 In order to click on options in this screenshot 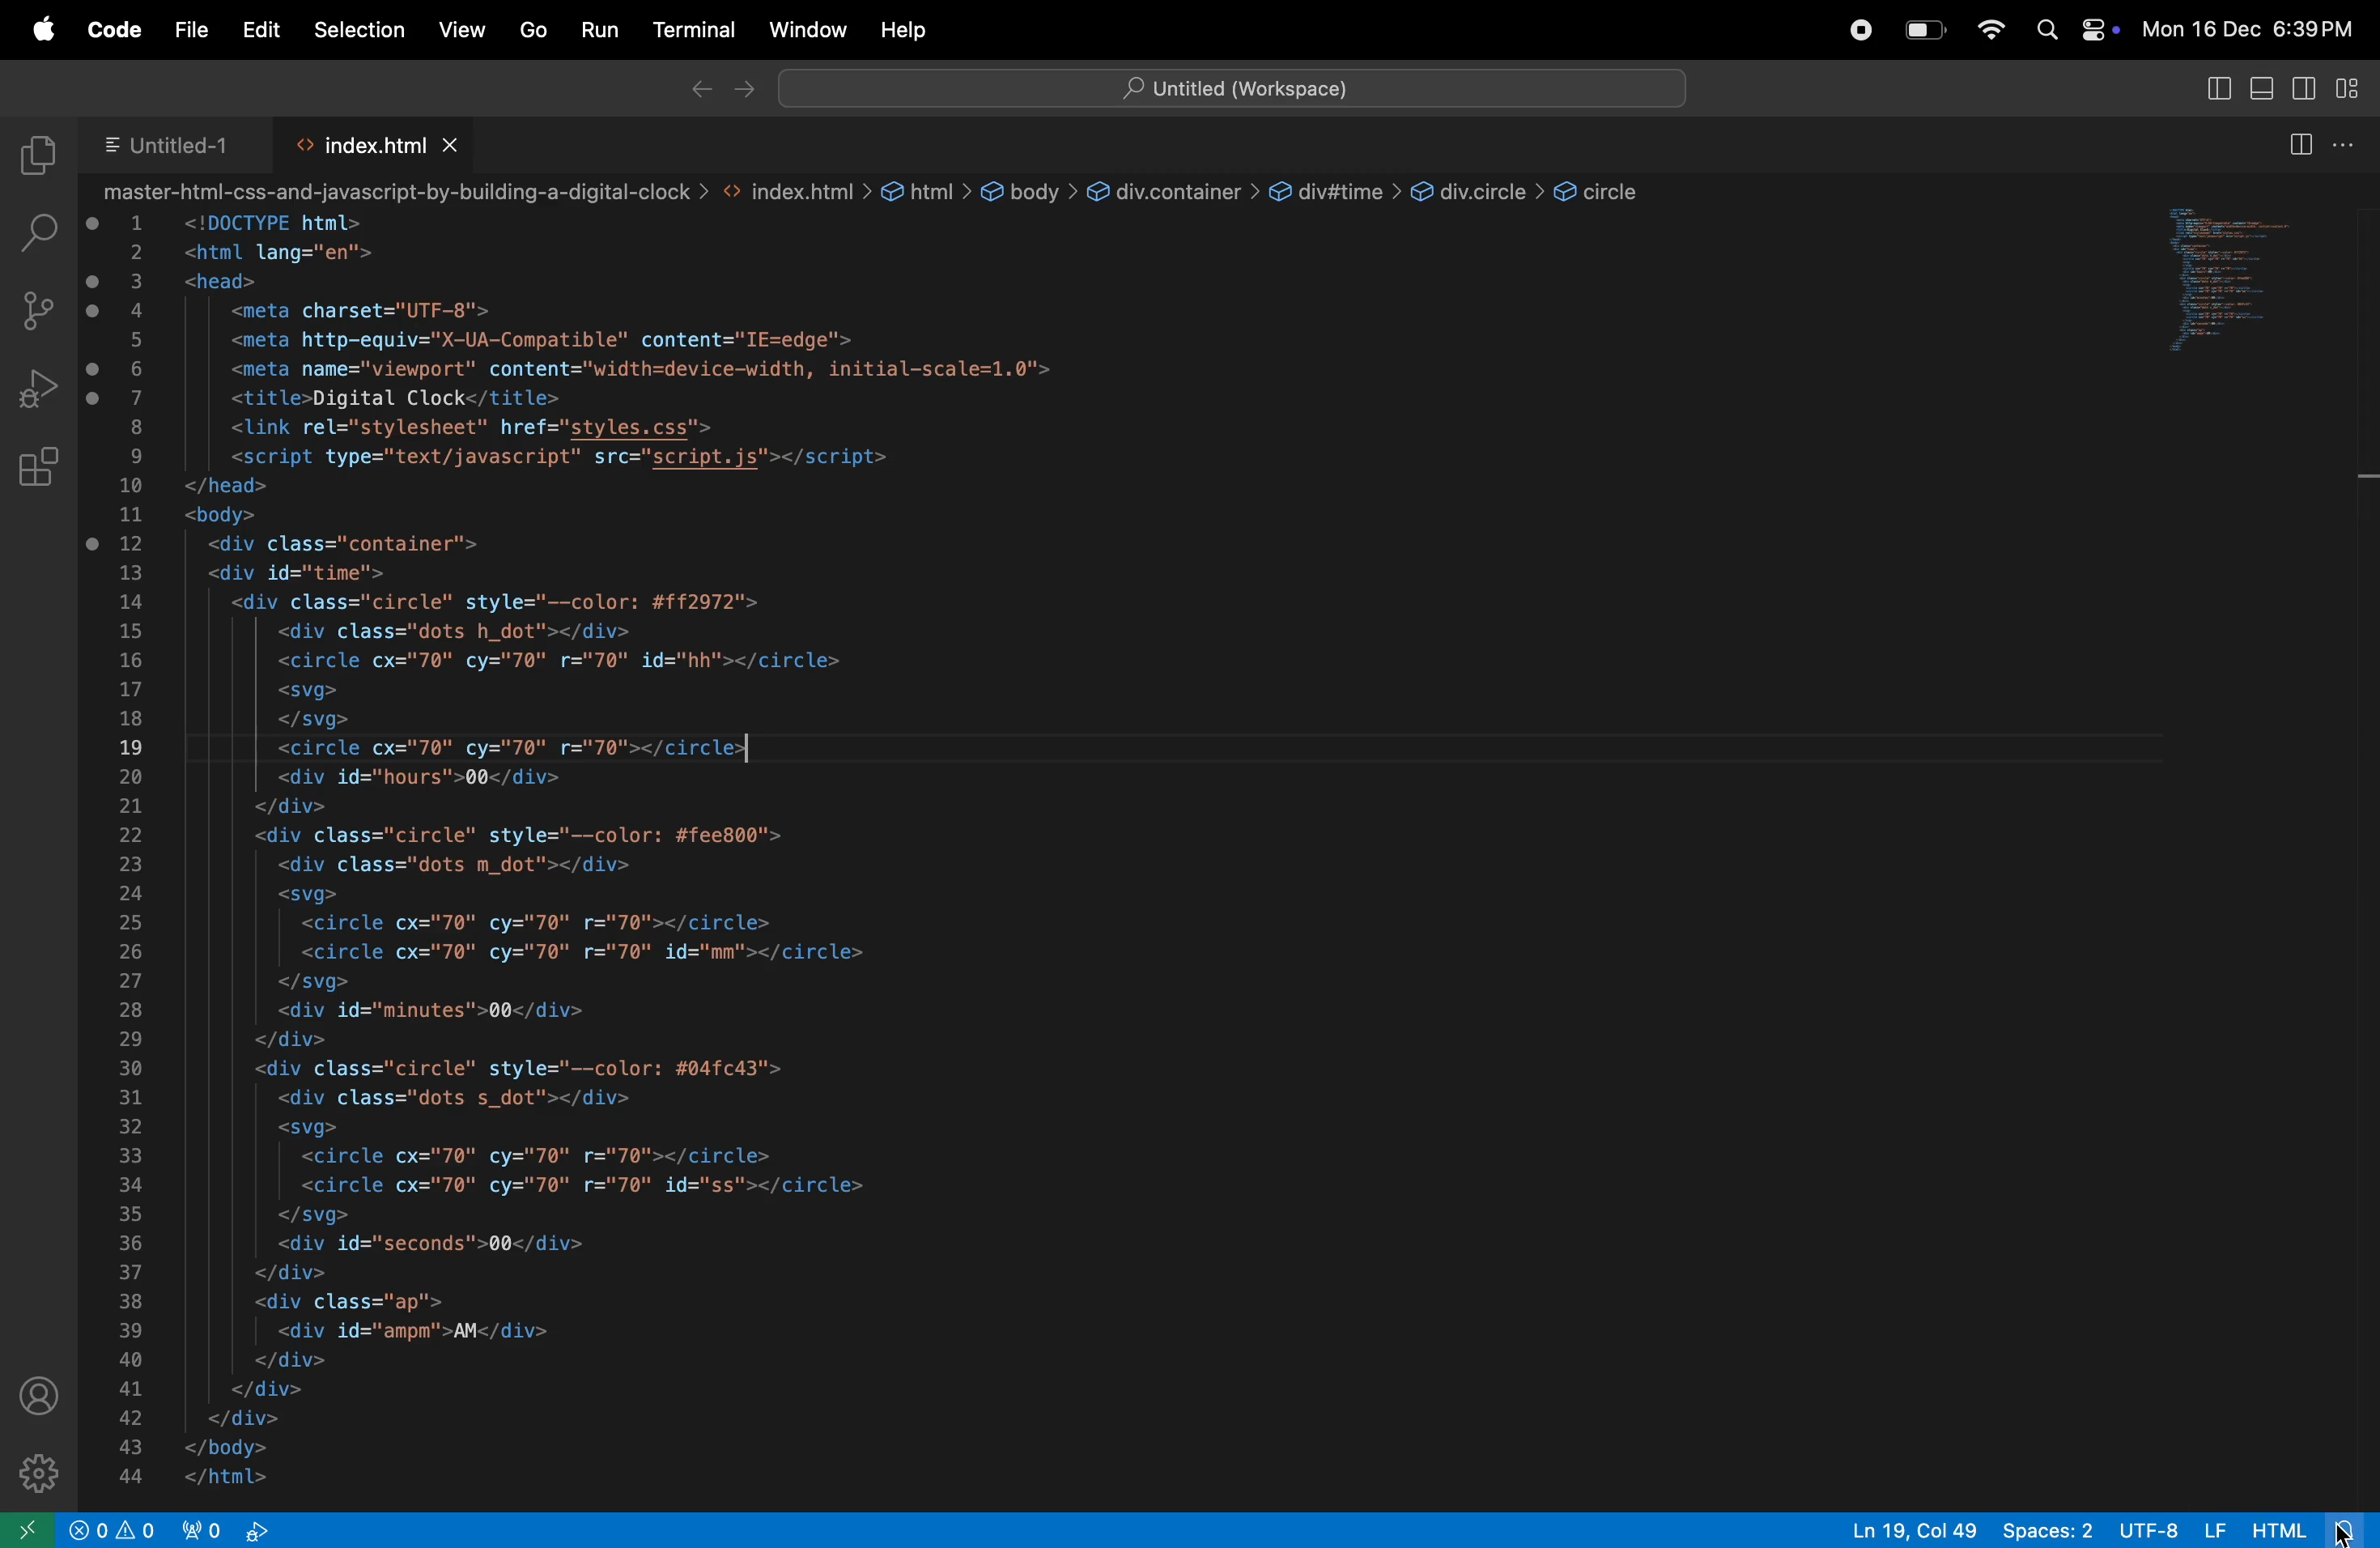, I will do `click(2351, 142)`.